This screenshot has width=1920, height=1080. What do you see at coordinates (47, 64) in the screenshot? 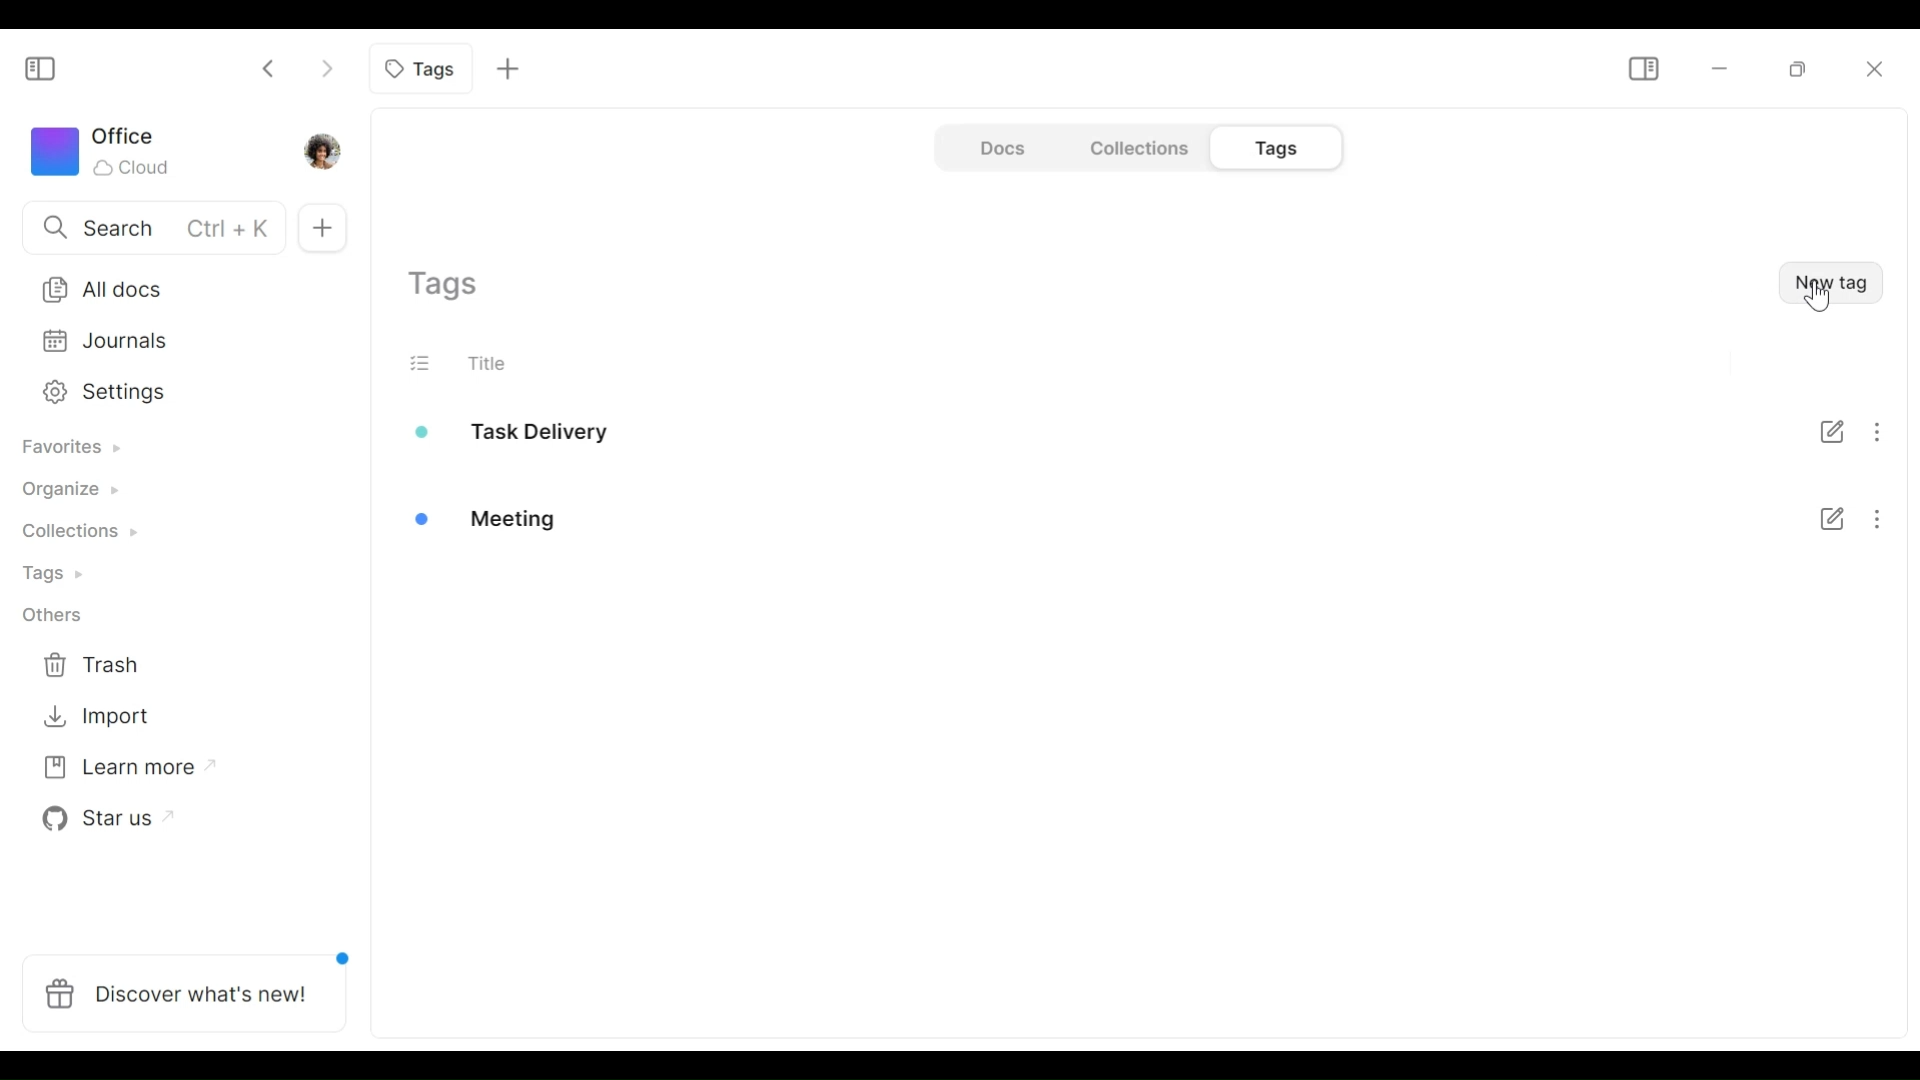
I see `Show/Hide Sidebar` at bounding box center [47, 64].